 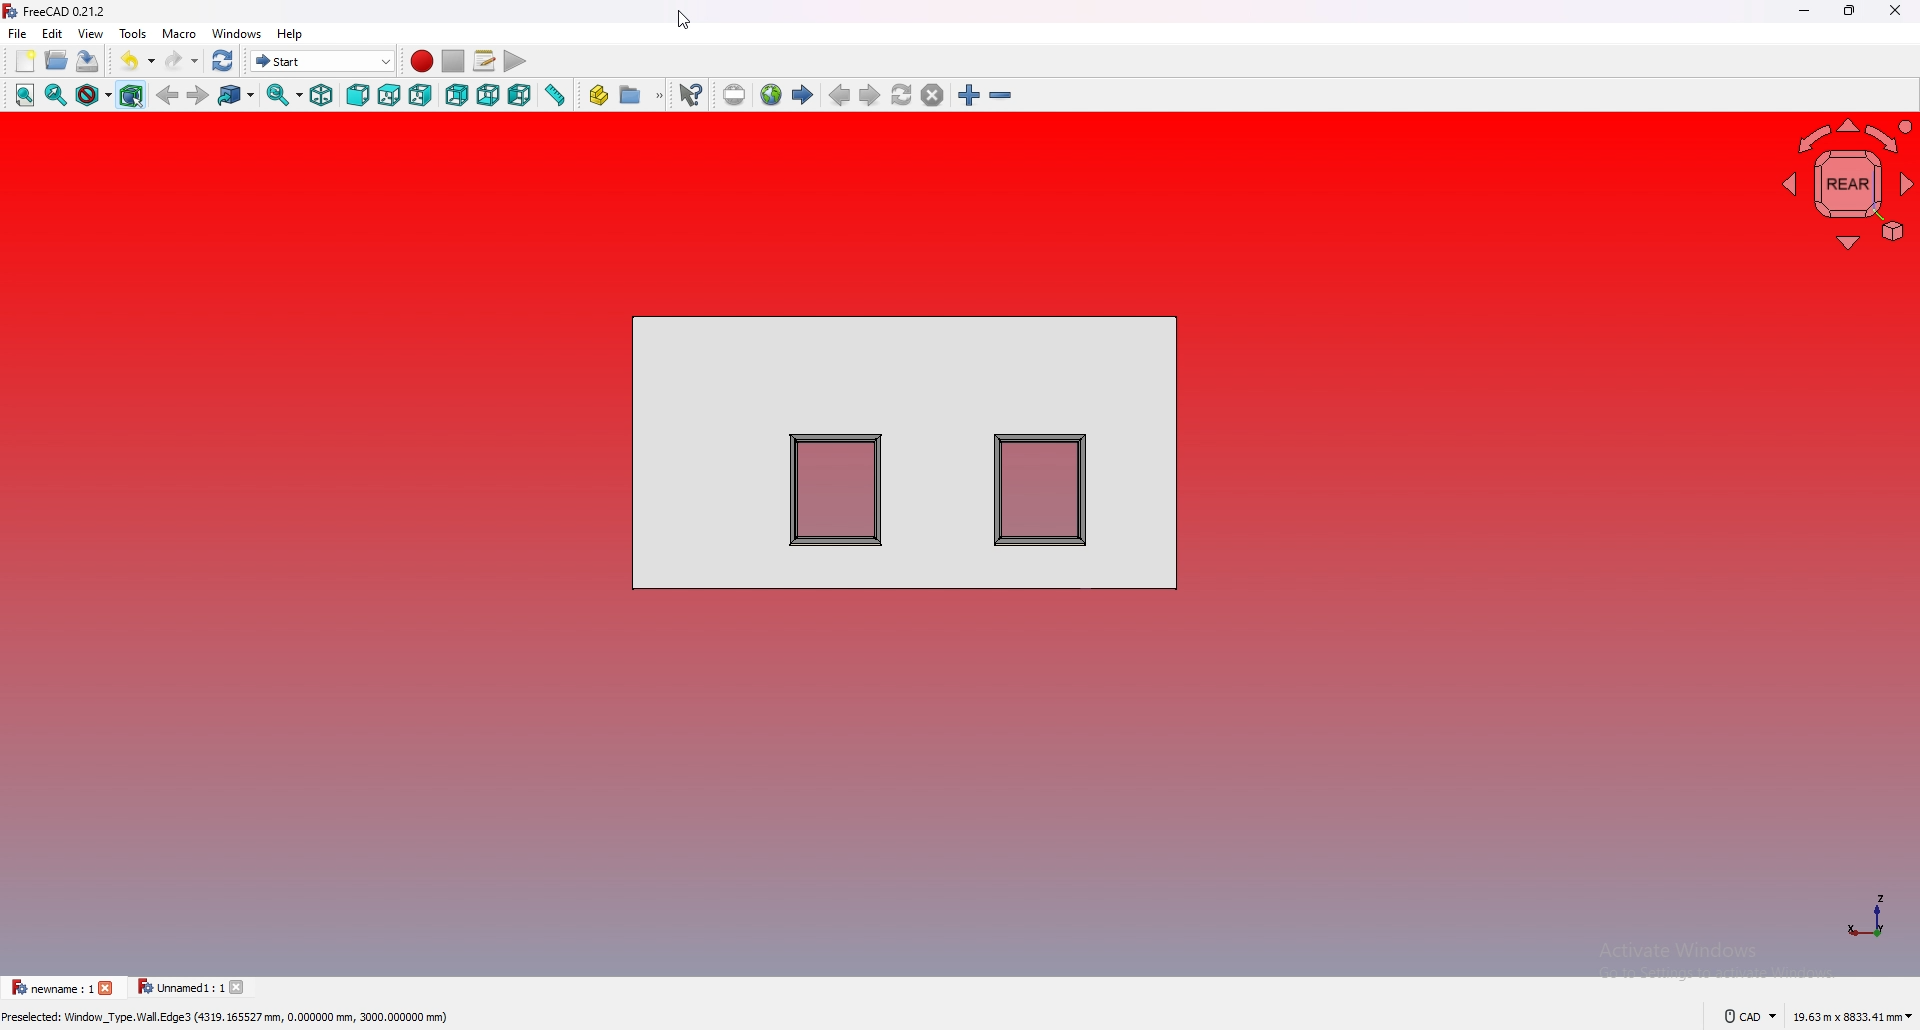 What do you see at coordinates (57, 95) in the screenshot?
I see `fit selection` at bounding box center [57, 95].